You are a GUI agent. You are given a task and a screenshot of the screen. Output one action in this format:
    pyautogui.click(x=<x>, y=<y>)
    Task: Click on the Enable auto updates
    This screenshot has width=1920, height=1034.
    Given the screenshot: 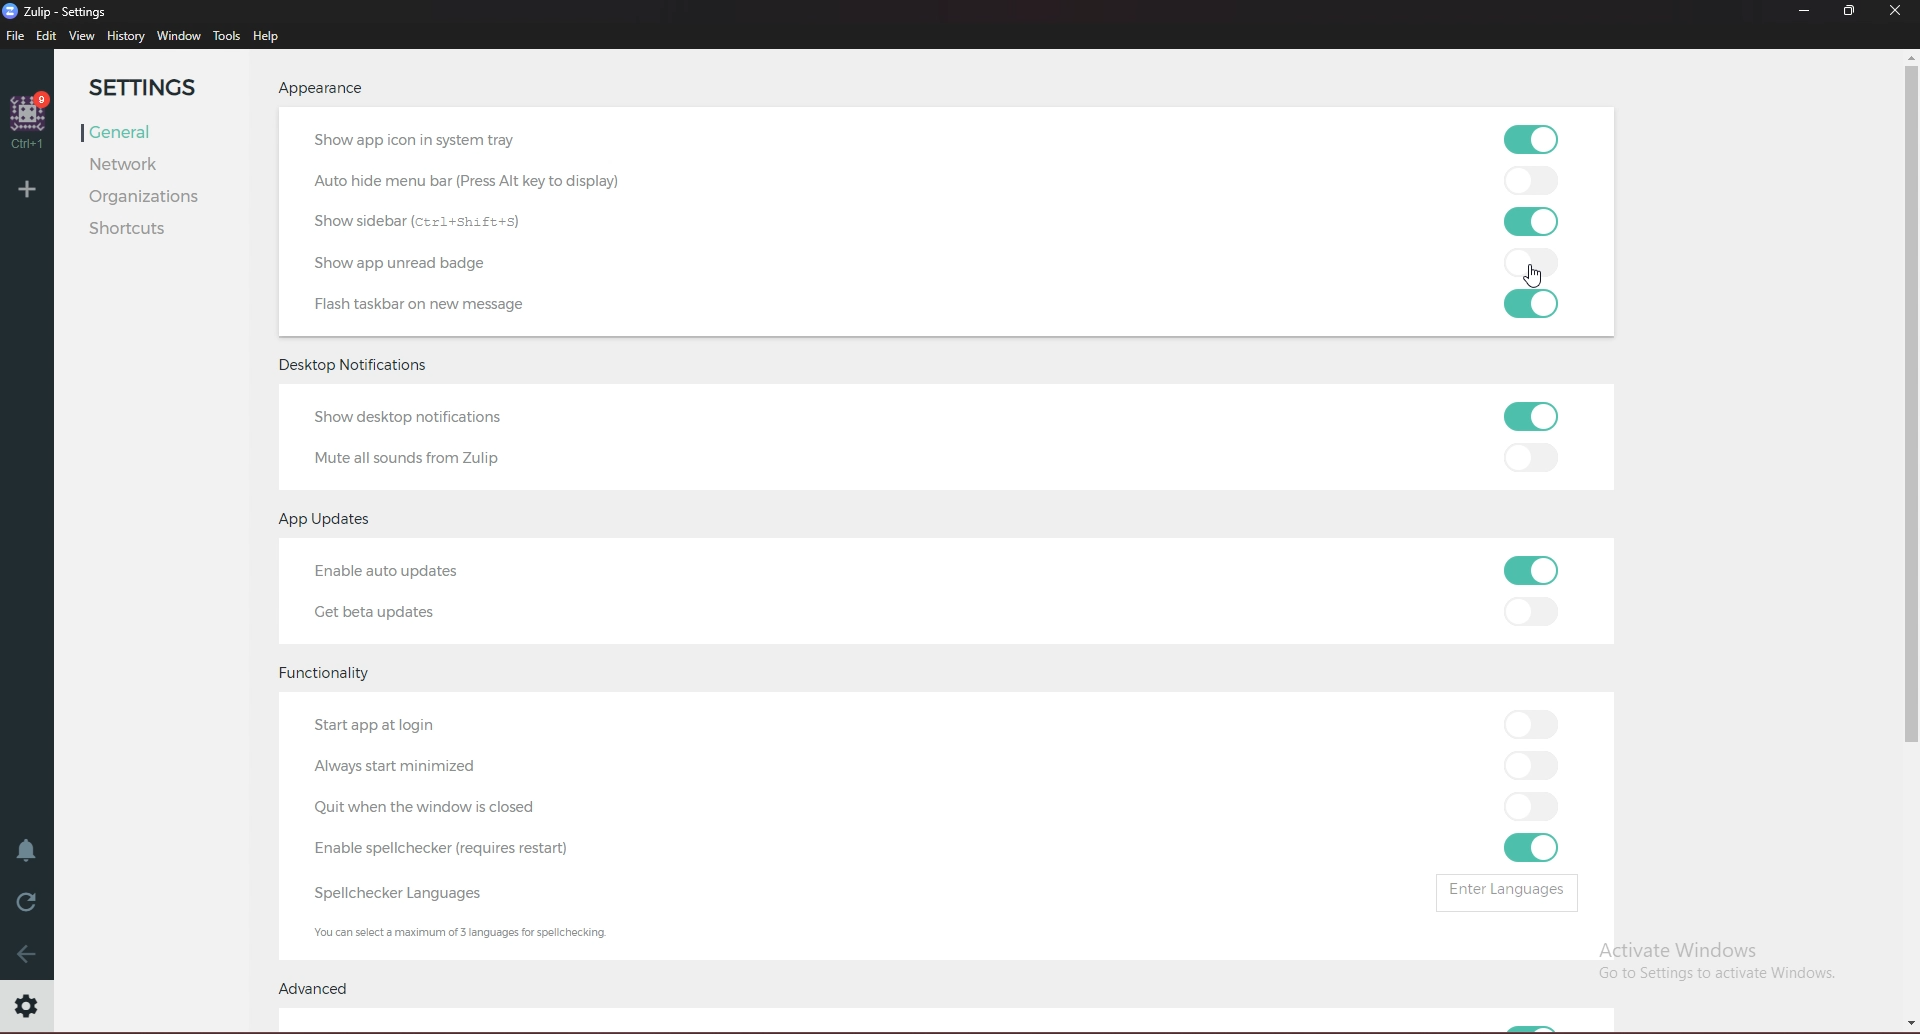 What is the action you would take?
    pyautogui.click(x=396, y=572)
    